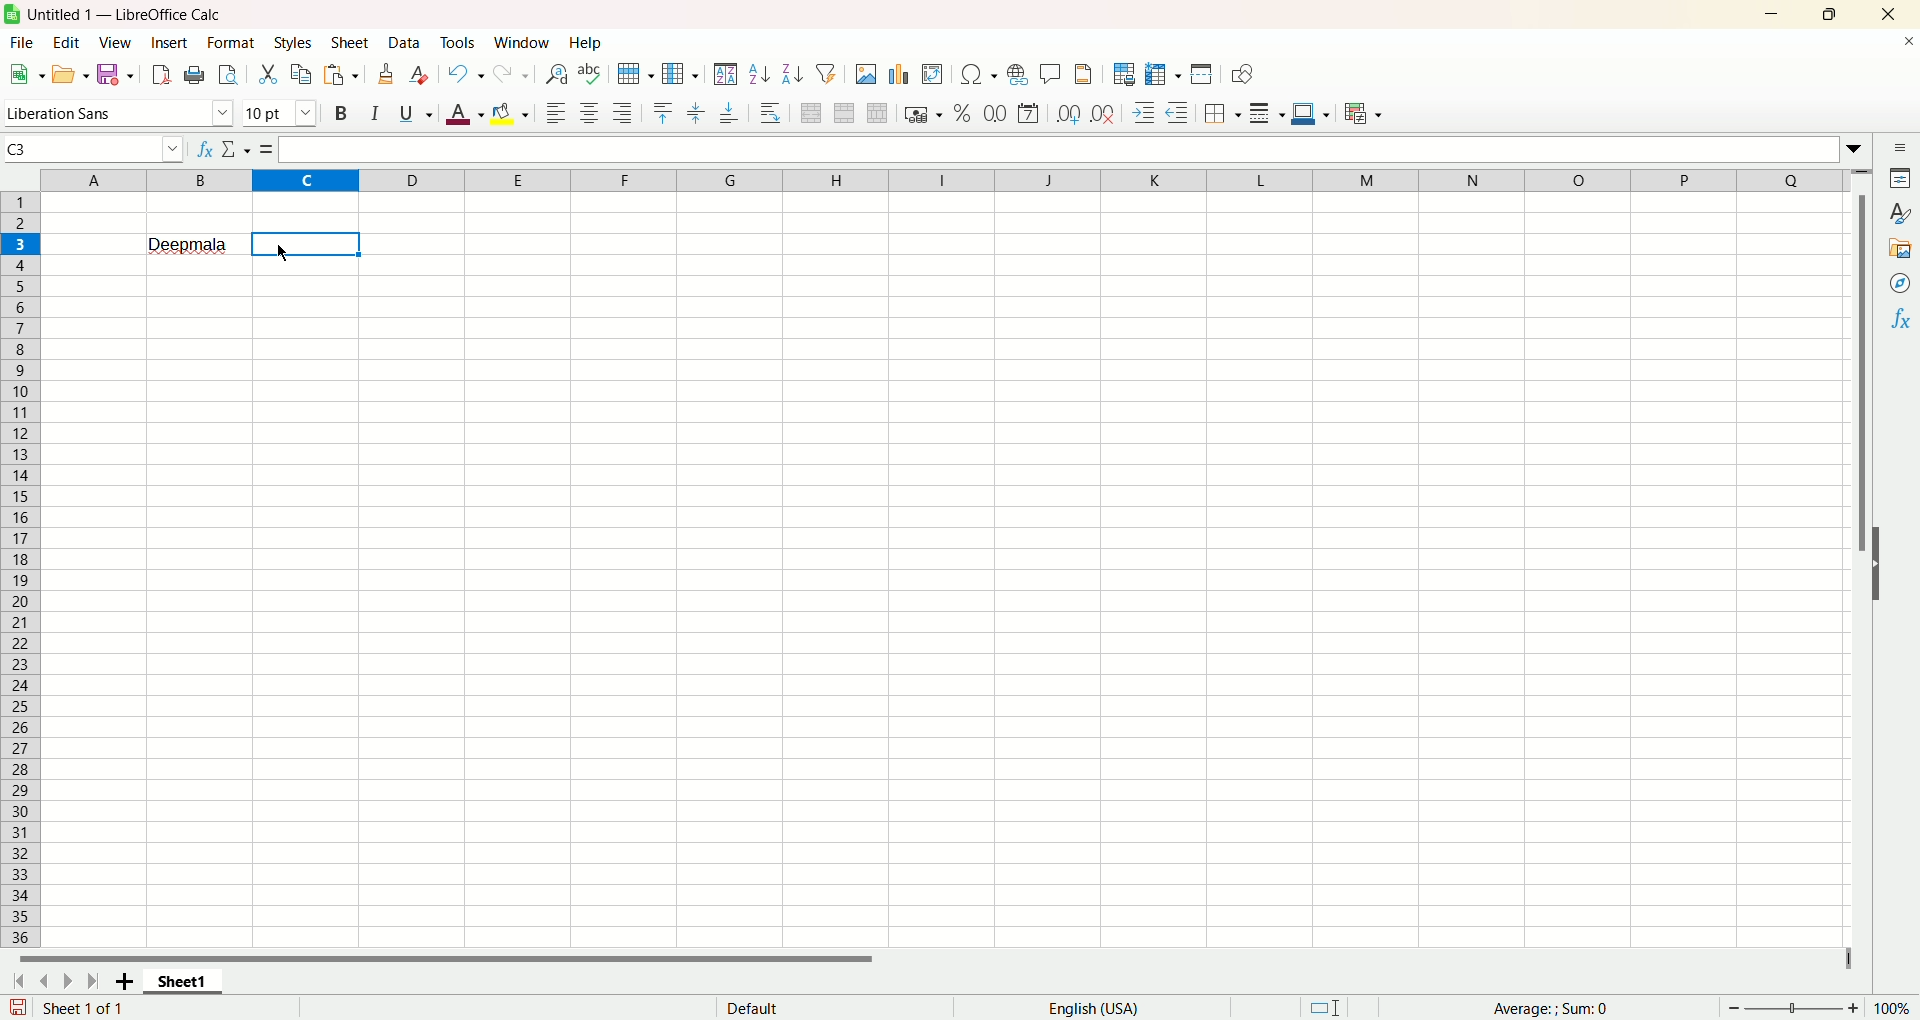 The width and height of the screenshot is (1920, 1020). I want to click on Functions, so click(1898, 318).